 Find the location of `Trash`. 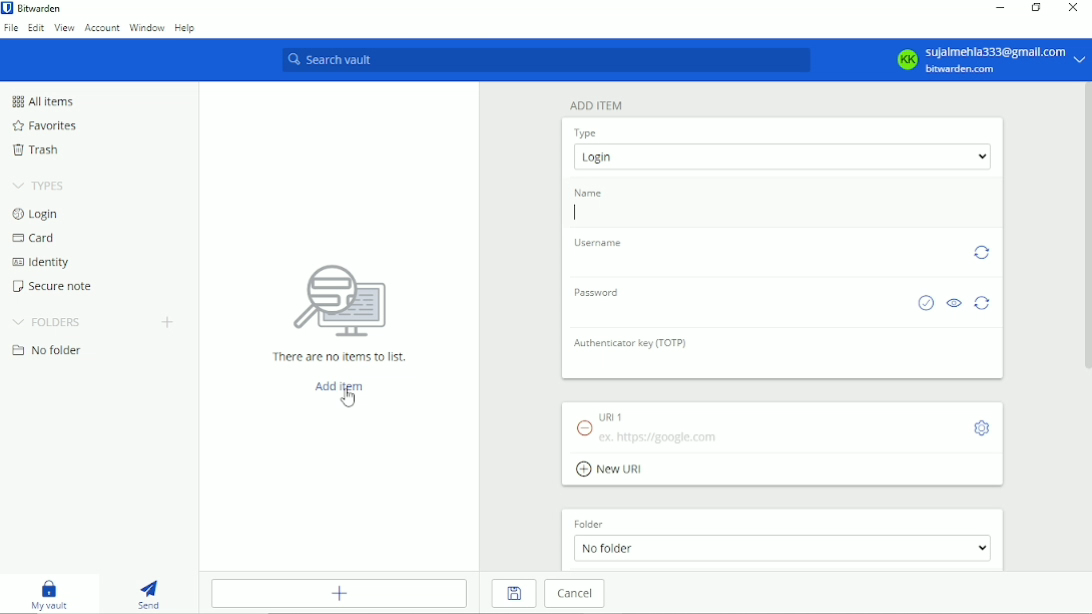

Trash is located at coordinates (38, 150).